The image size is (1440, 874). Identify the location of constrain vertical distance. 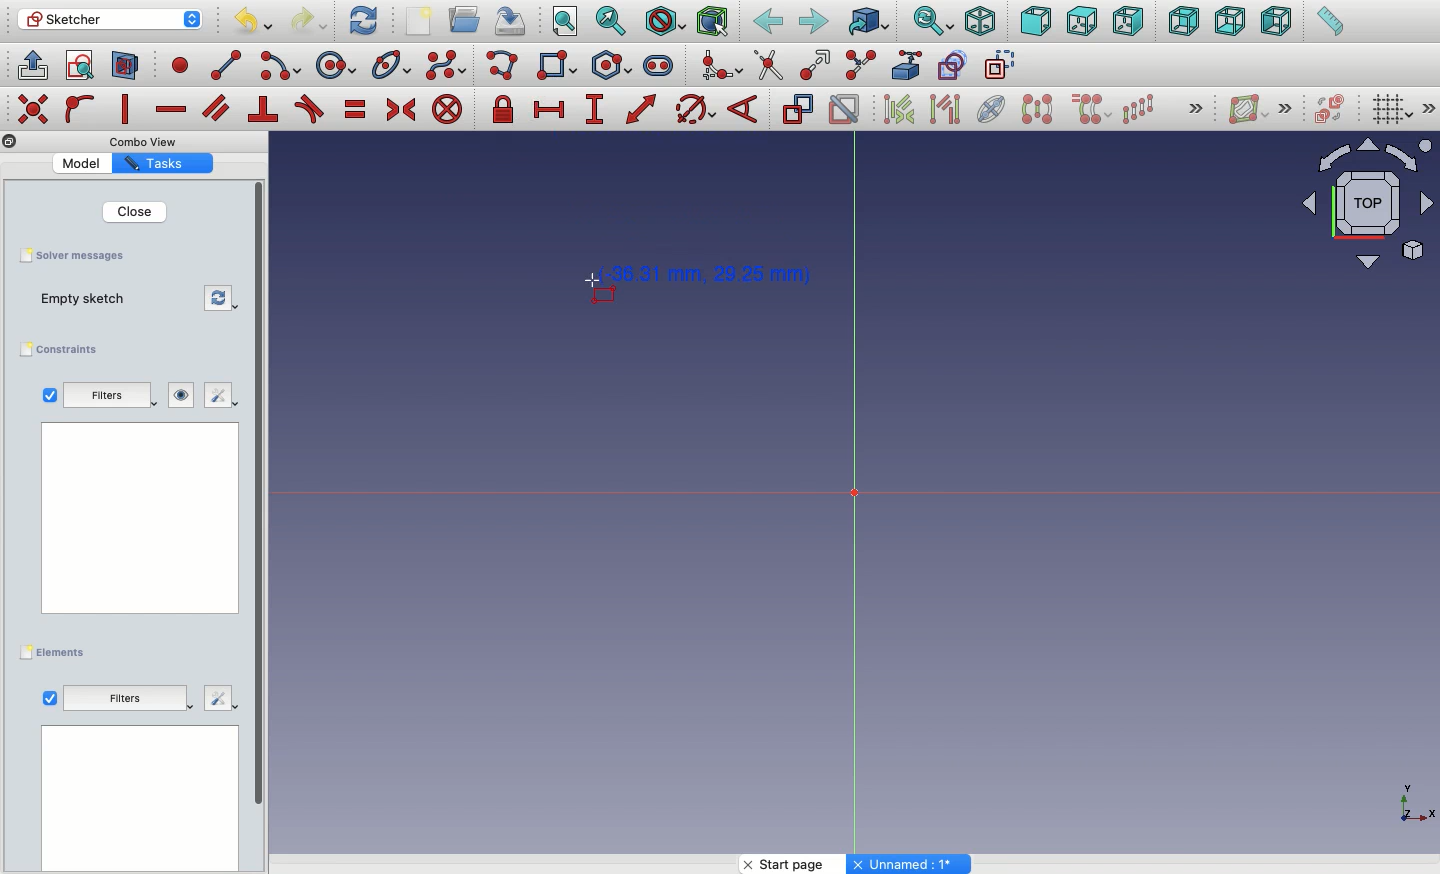
(598, 111).